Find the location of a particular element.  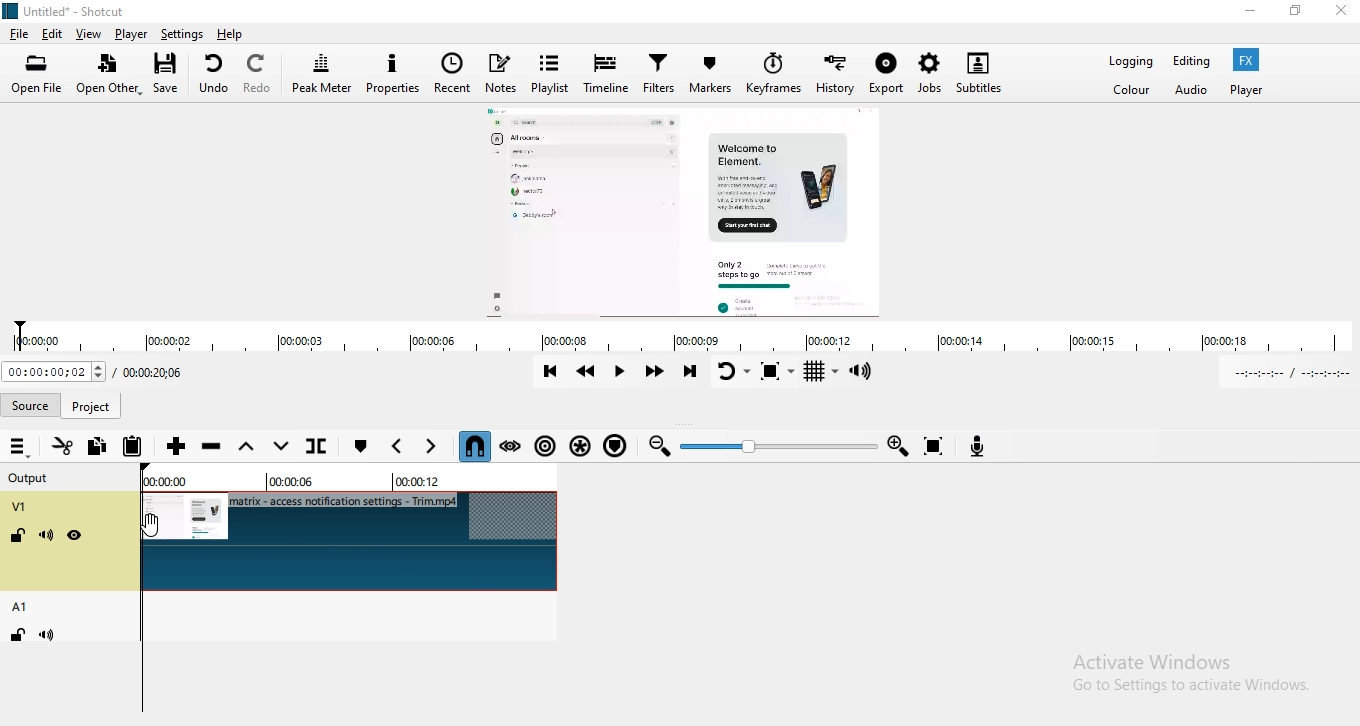

 is located at coordinates (778, 371).